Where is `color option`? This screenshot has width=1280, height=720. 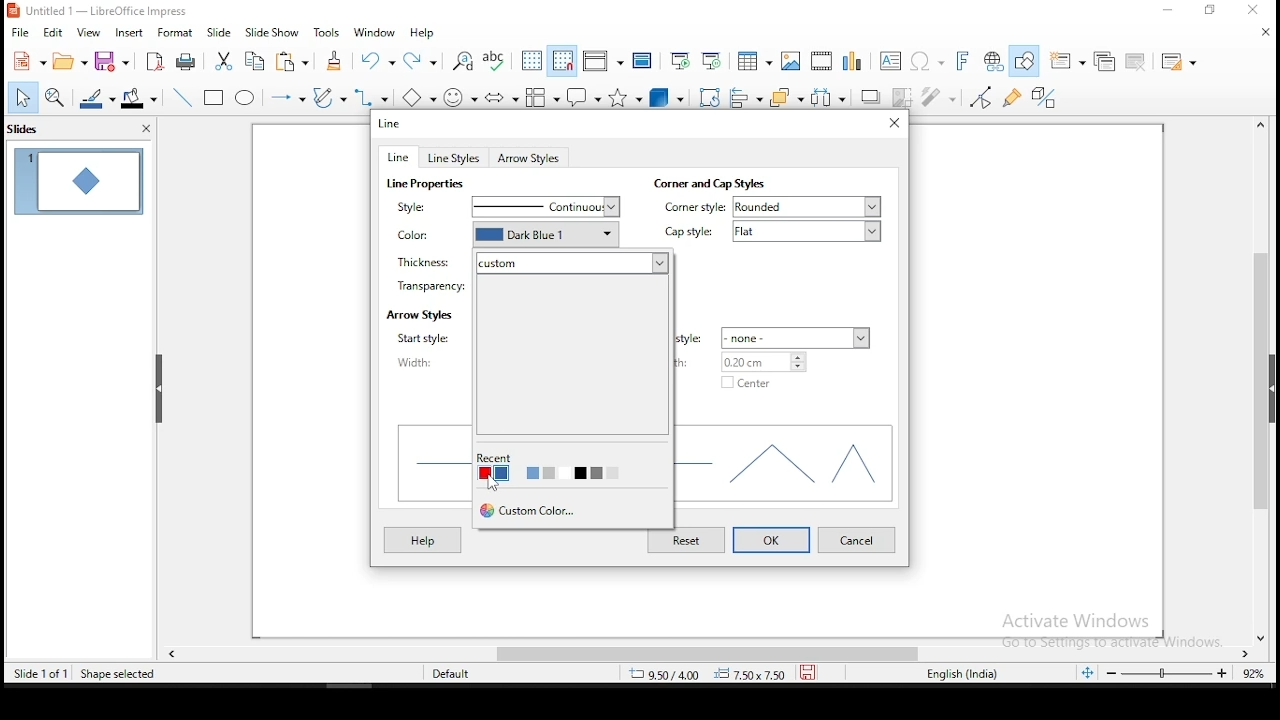
color option is located at coordinates (548, 472).